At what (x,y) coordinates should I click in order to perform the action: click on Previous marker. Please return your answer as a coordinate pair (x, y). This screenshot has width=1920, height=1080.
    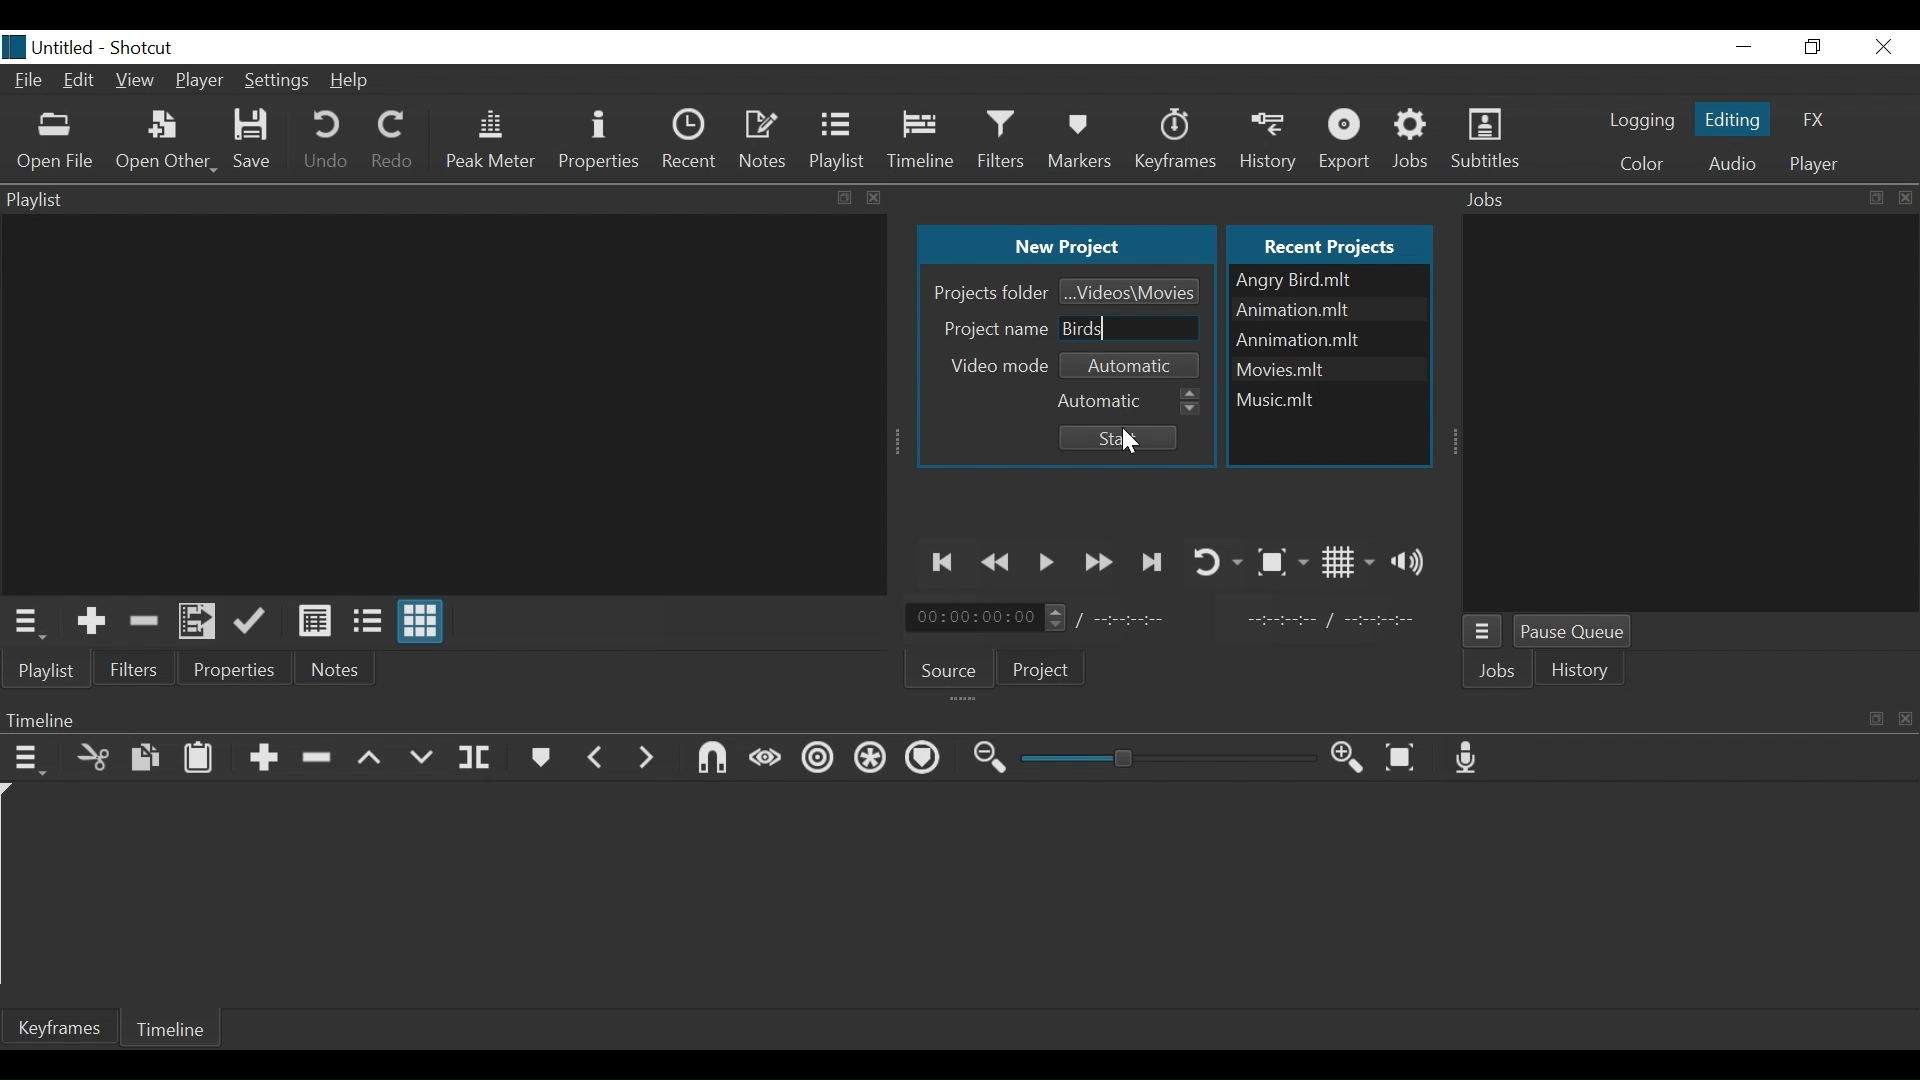
    Looking at the image, I should click on (596, 755).